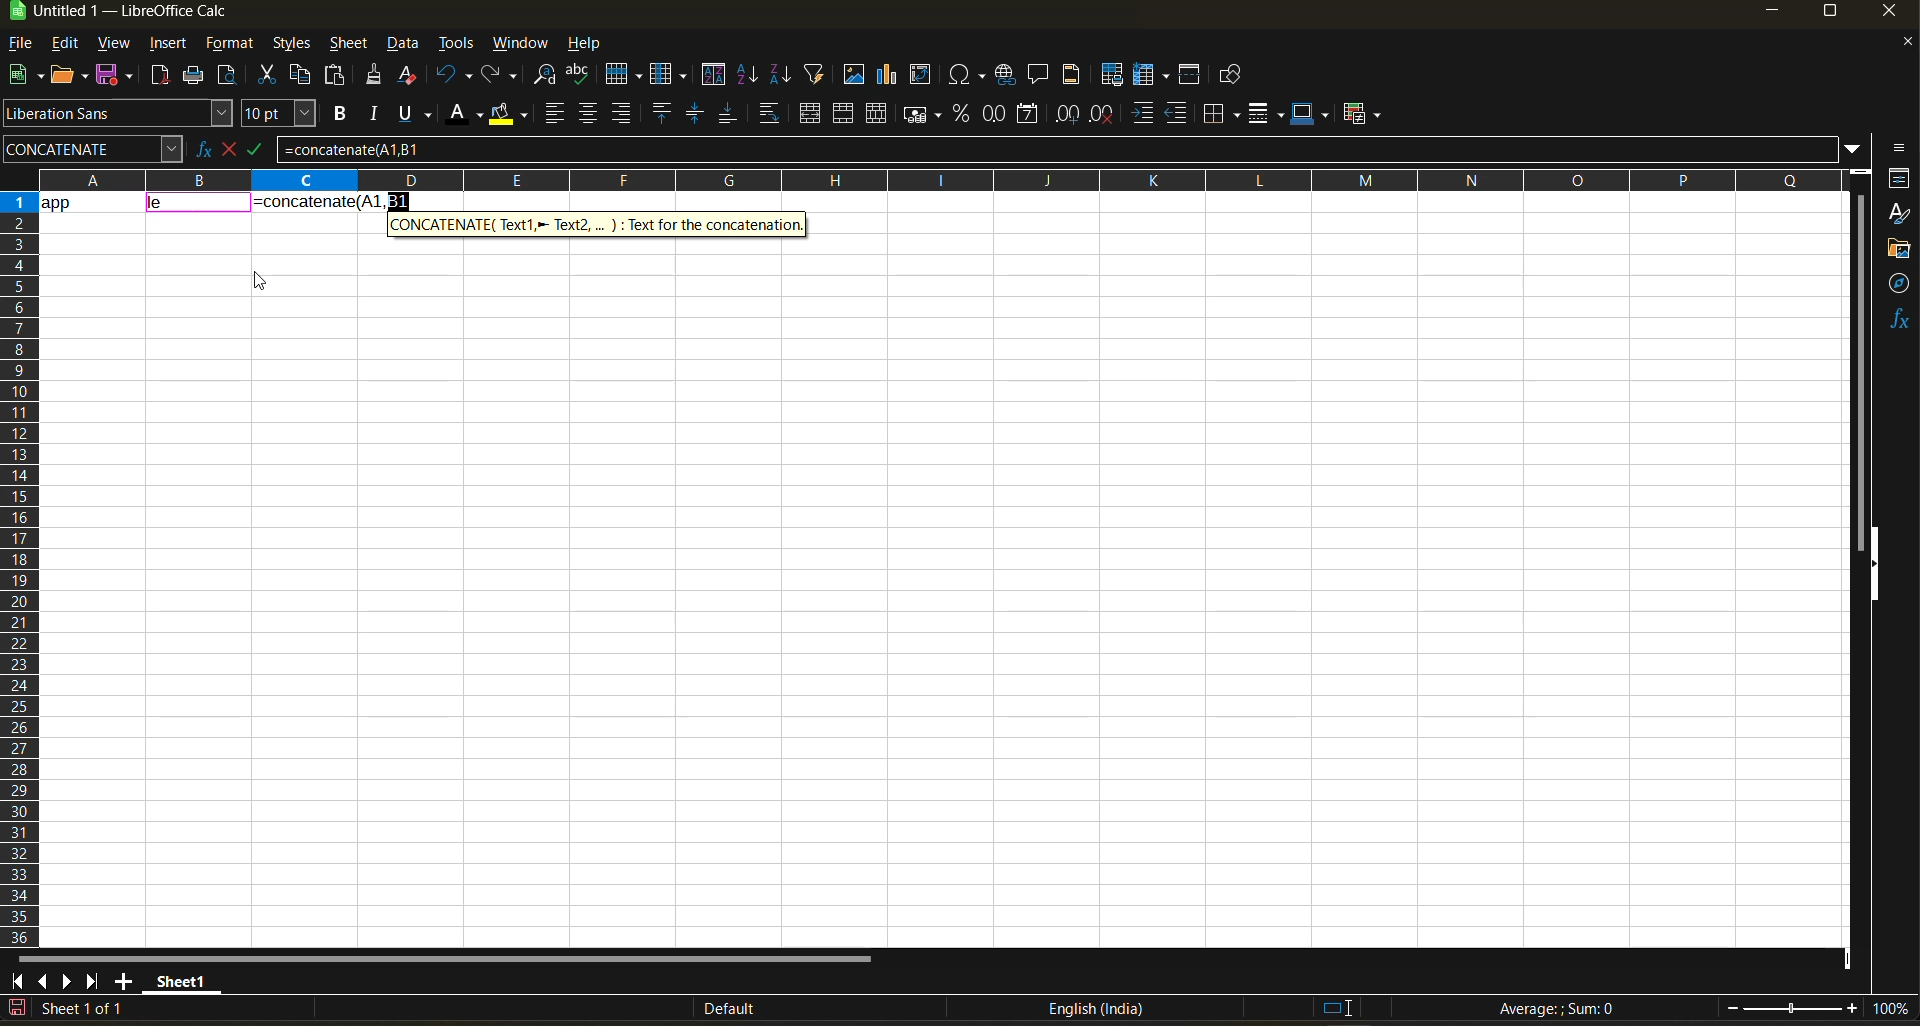  What do you see at coordinates (999, 115) in the screenshot?
I see `format as number` at bounding box center [999, 115].